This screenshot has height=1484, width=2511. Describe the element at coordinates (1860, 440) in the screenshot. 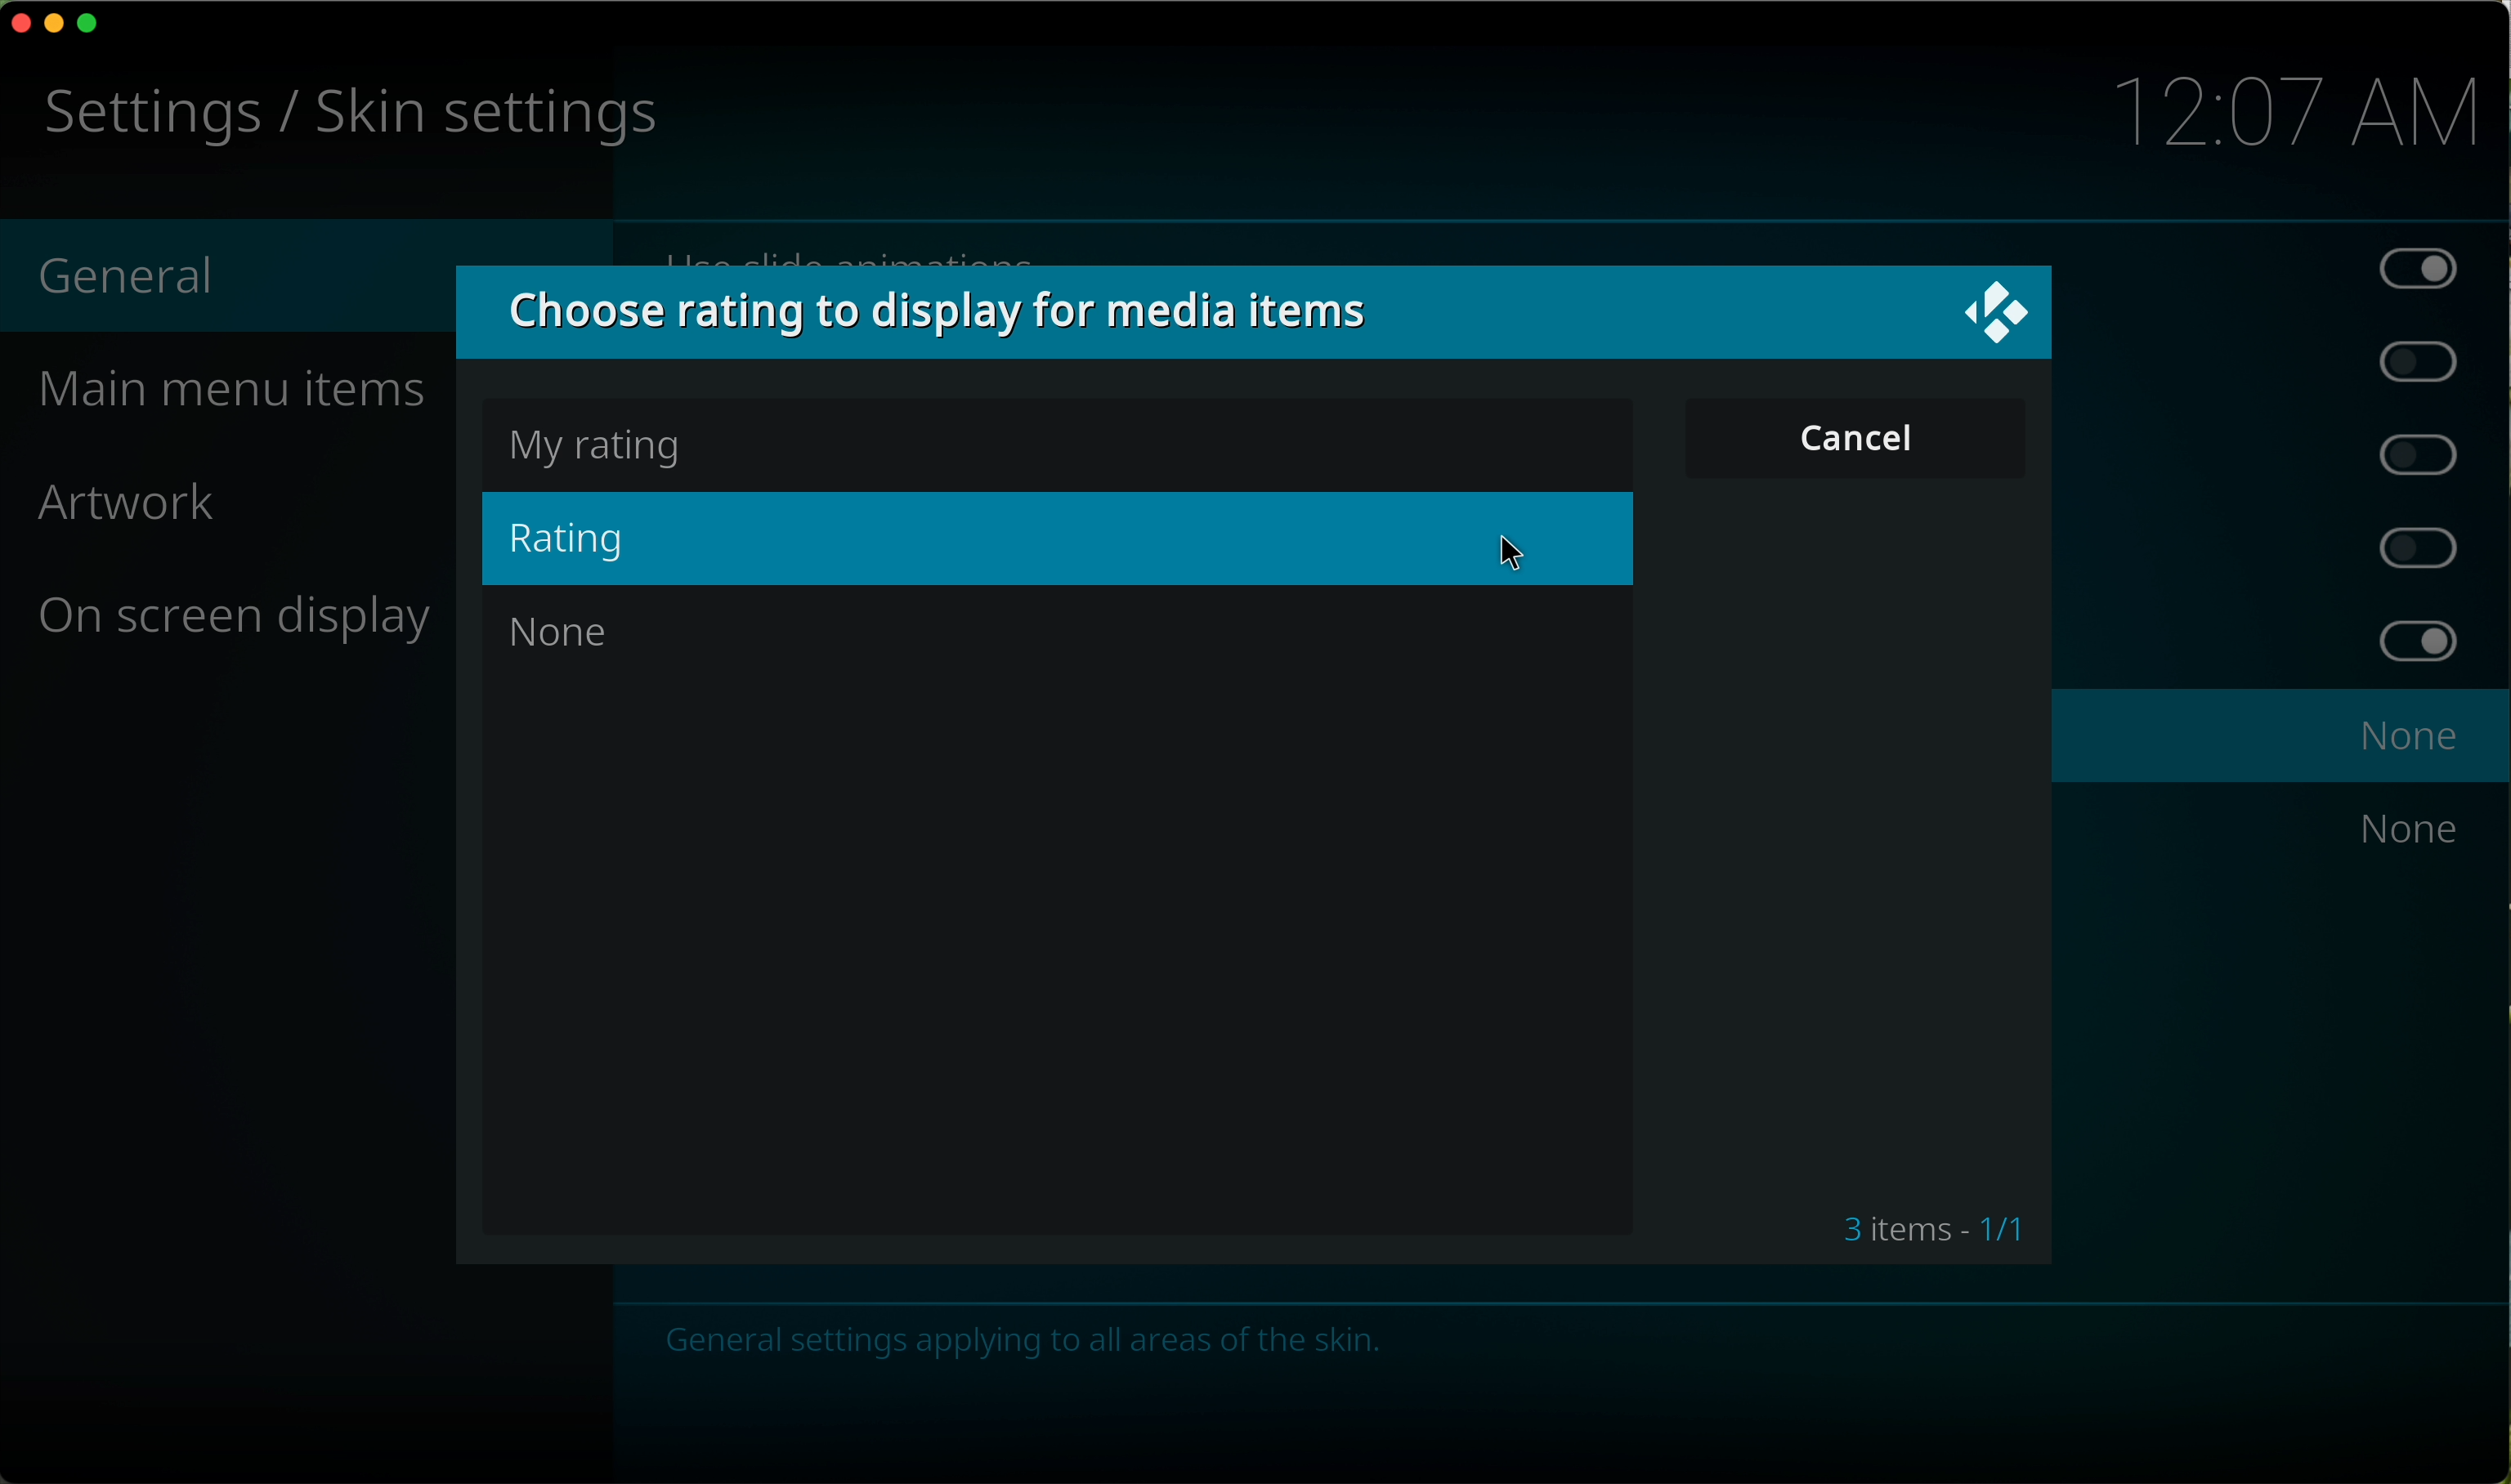

I see `cancel button` at that location.